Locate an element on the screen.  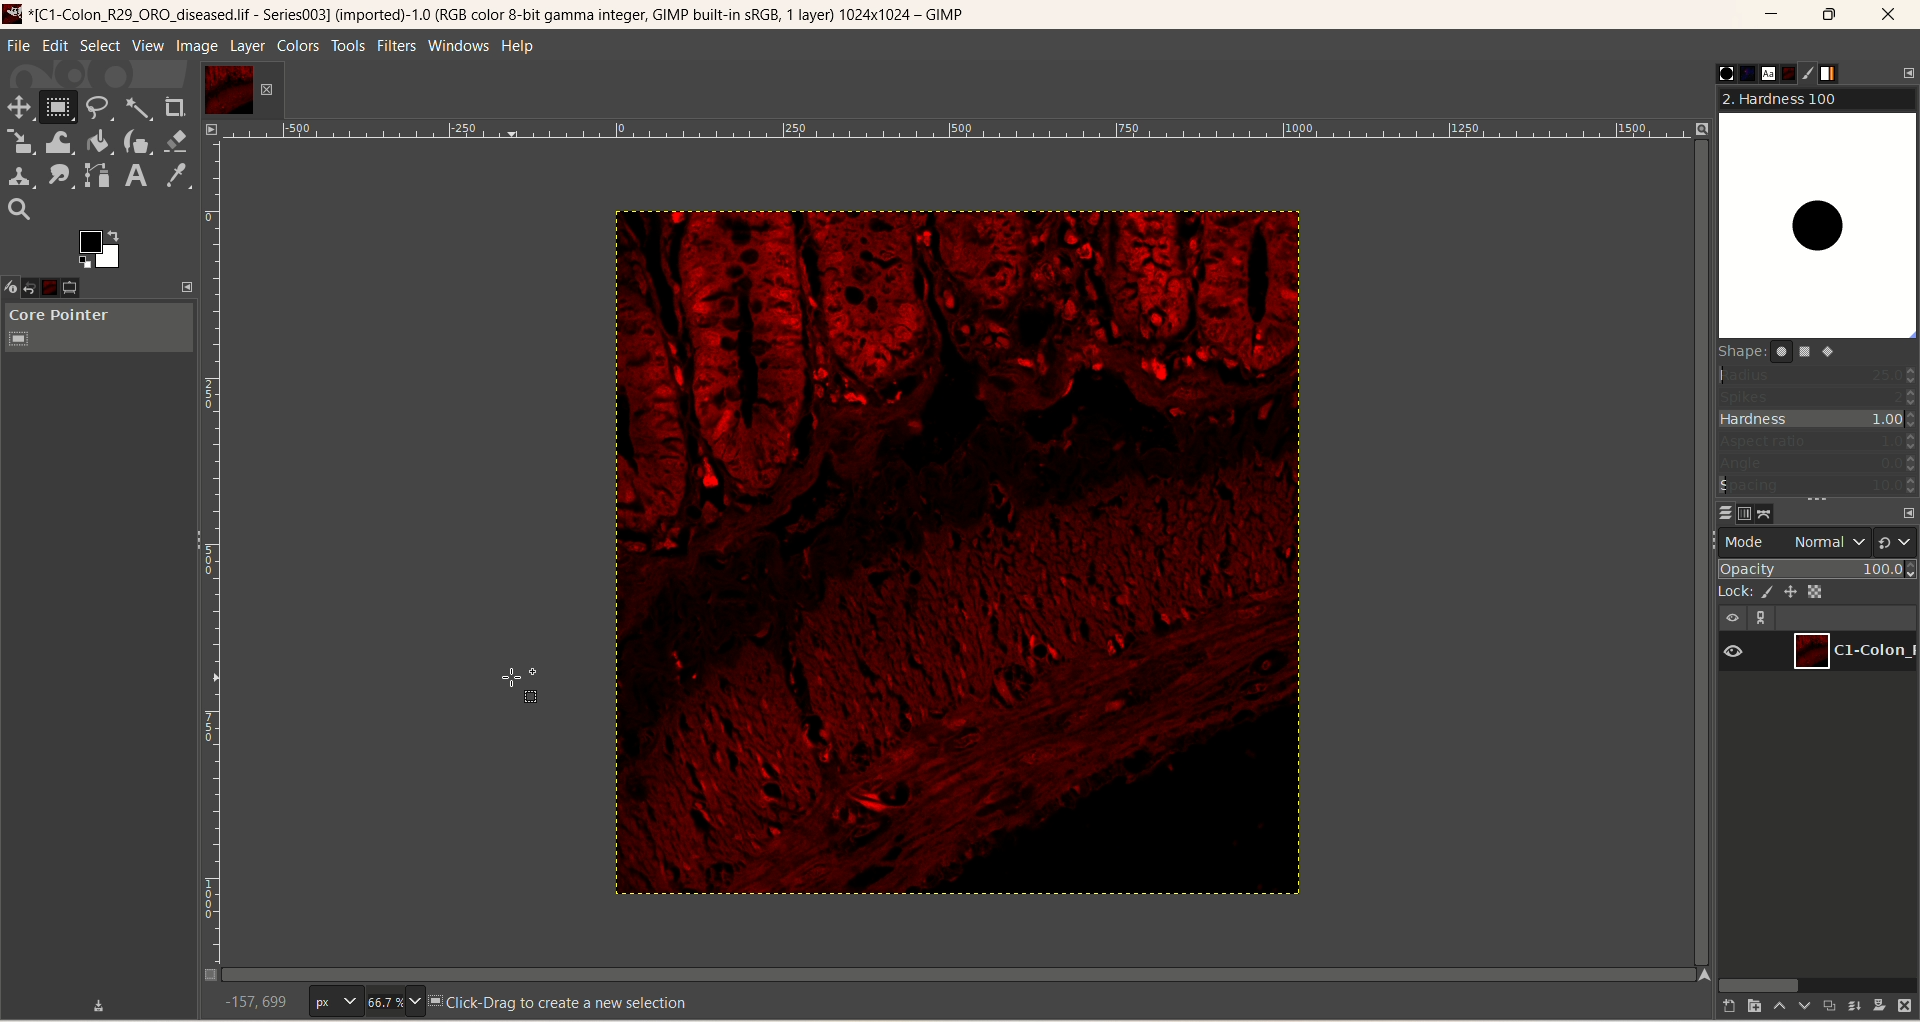
logo is located at coordinates (15, 13).